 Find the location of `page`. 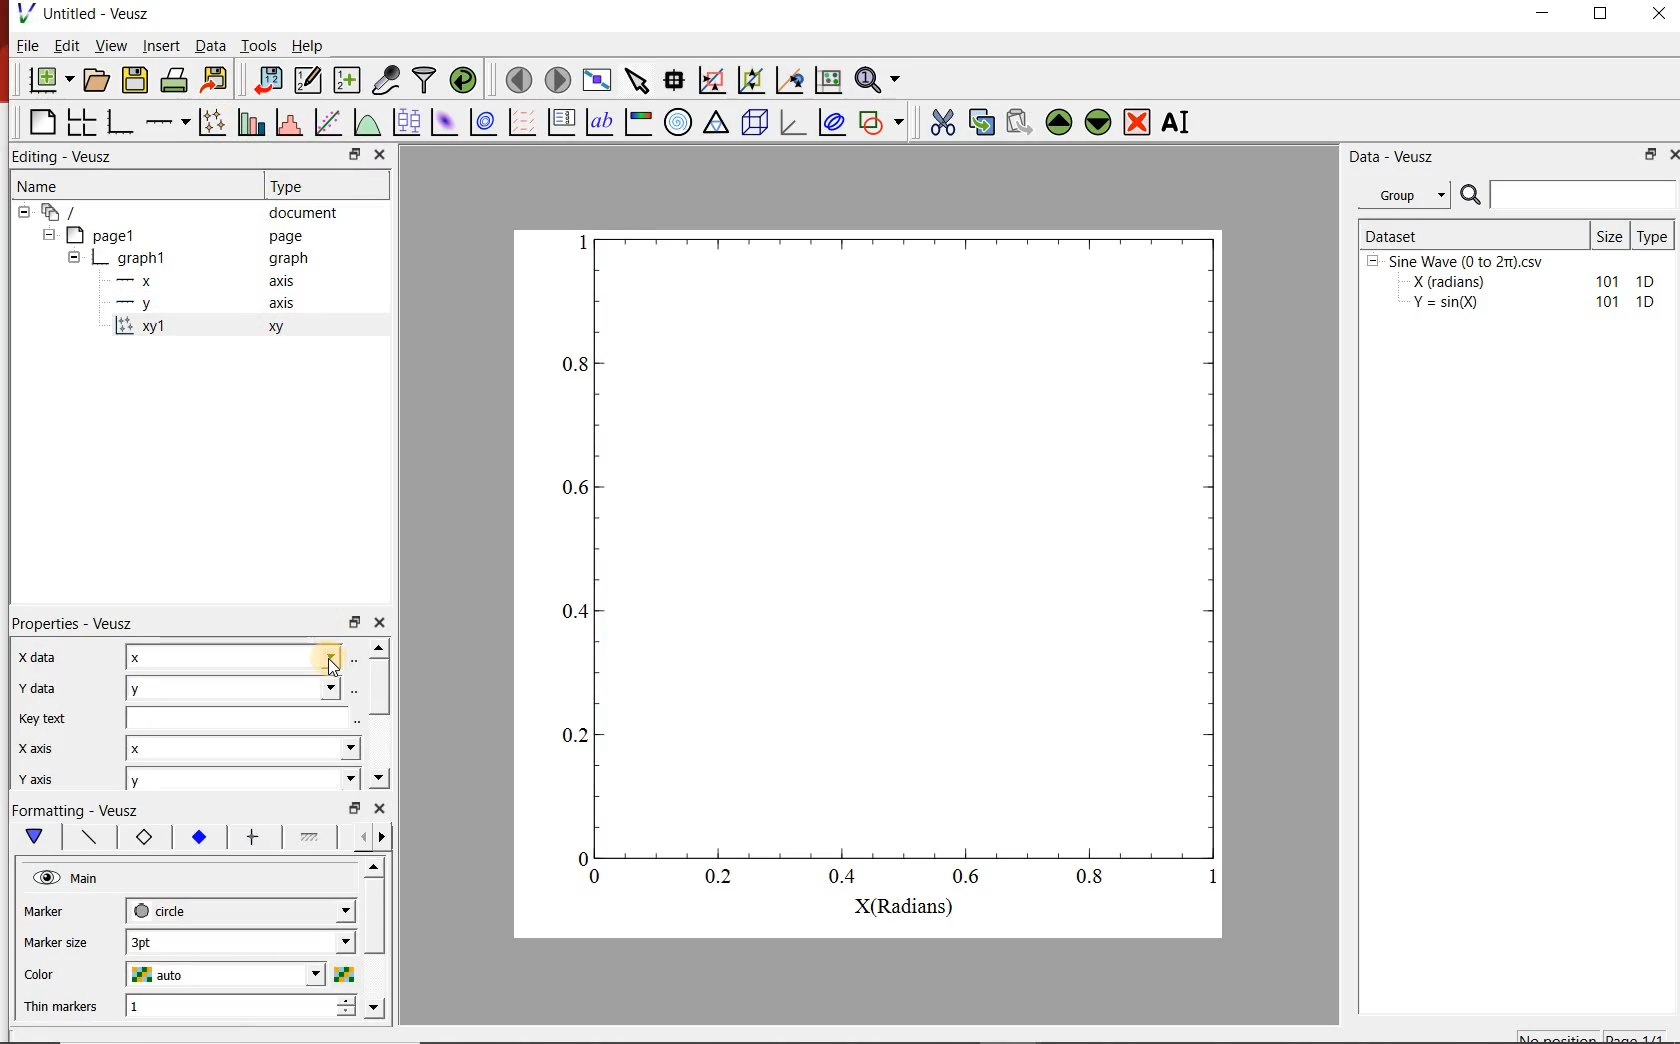

page is located at coordinates (286, 237).